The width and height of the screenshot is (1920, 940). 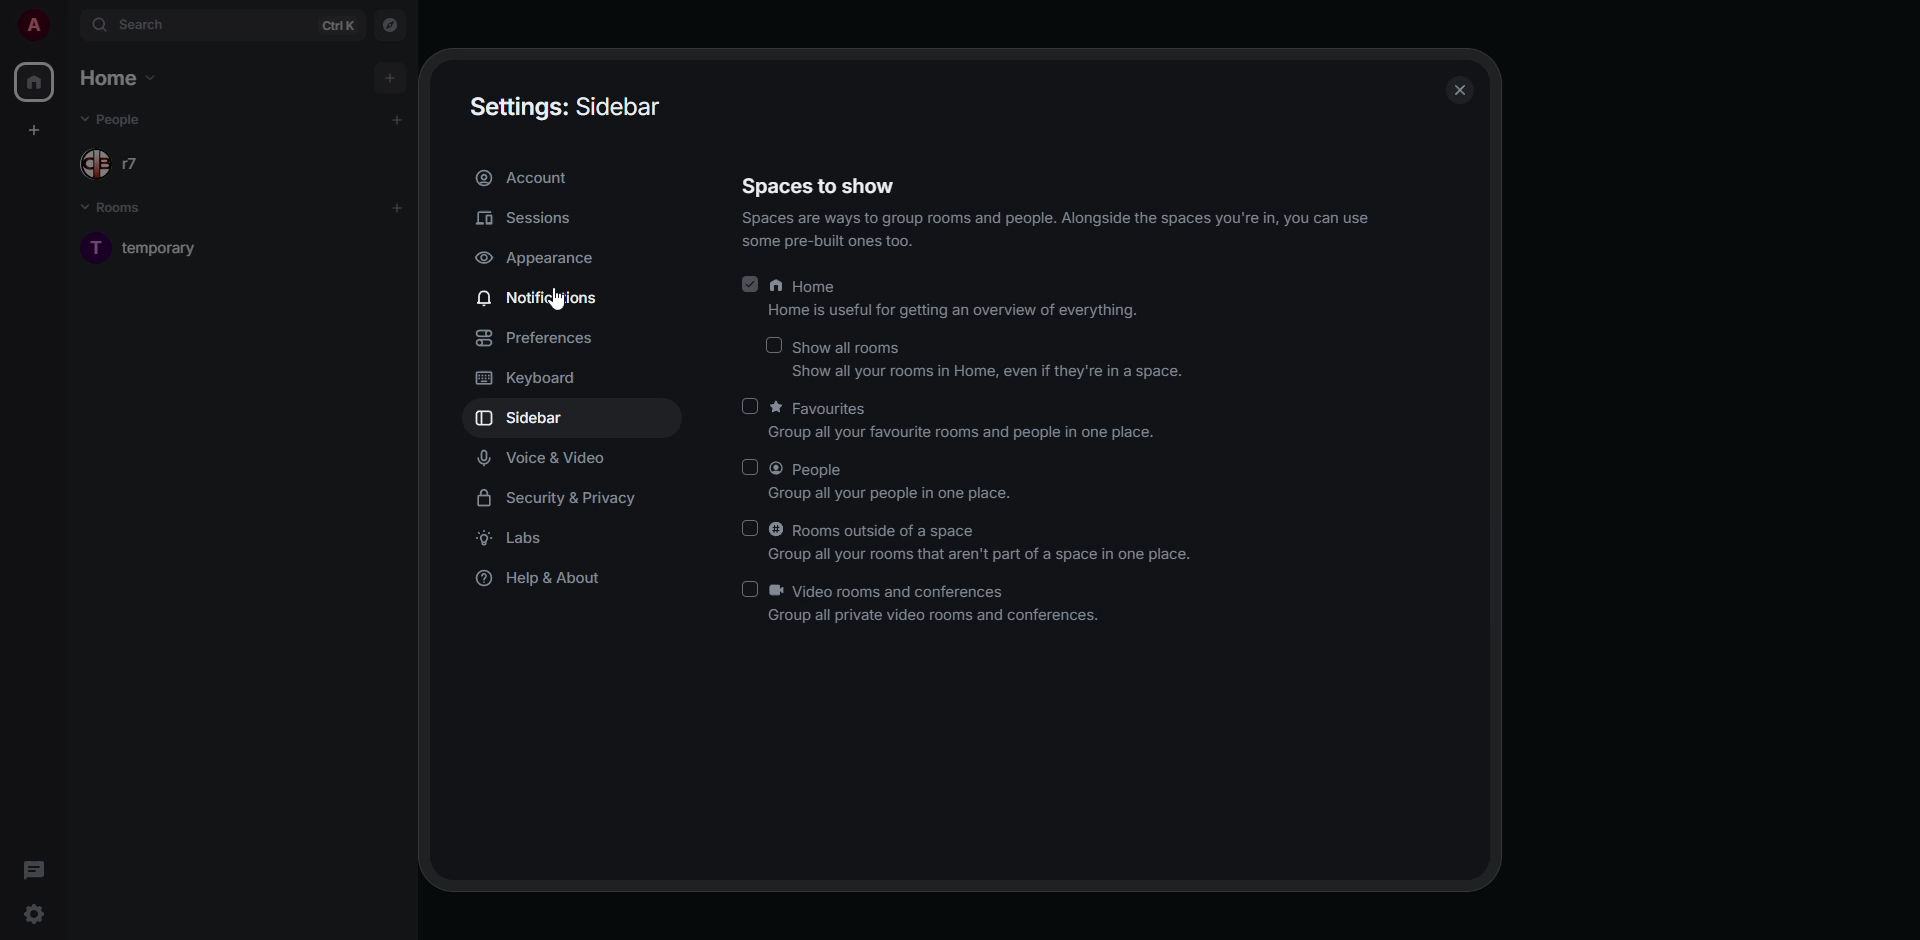 I want to click on threads, so click(x=32, y=867).